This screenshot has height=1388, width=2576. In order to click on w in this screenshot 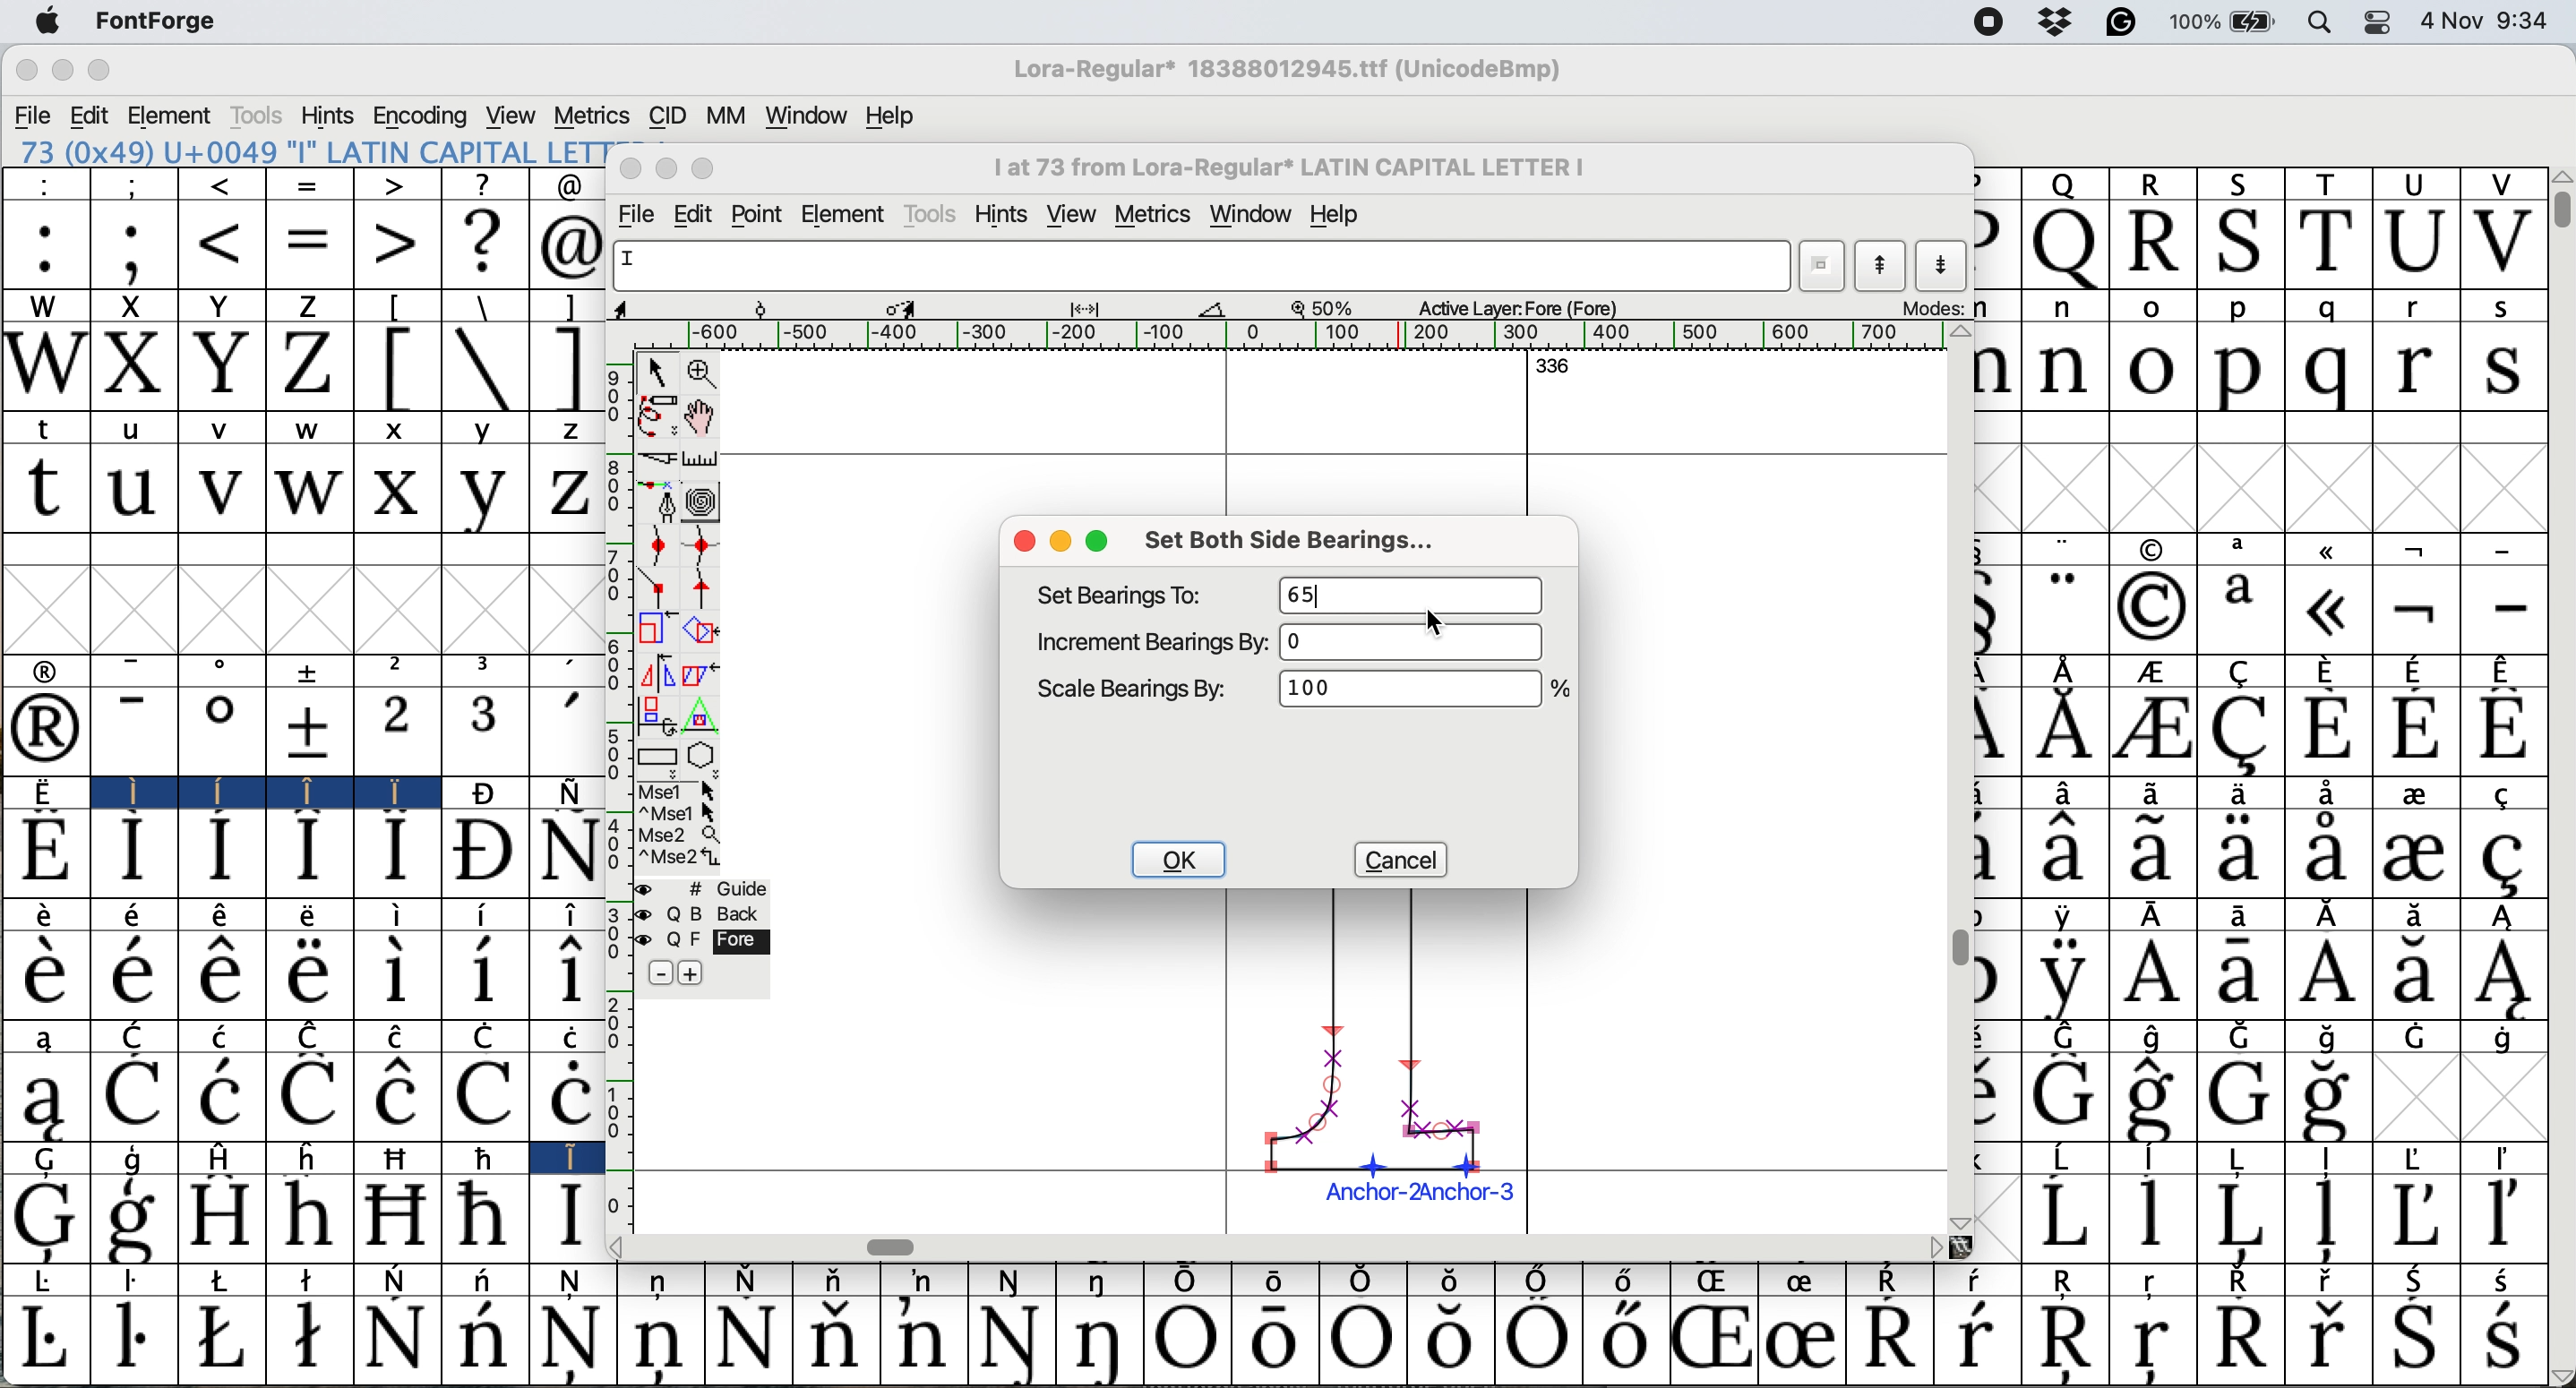, I will do `click(311, 492)`.